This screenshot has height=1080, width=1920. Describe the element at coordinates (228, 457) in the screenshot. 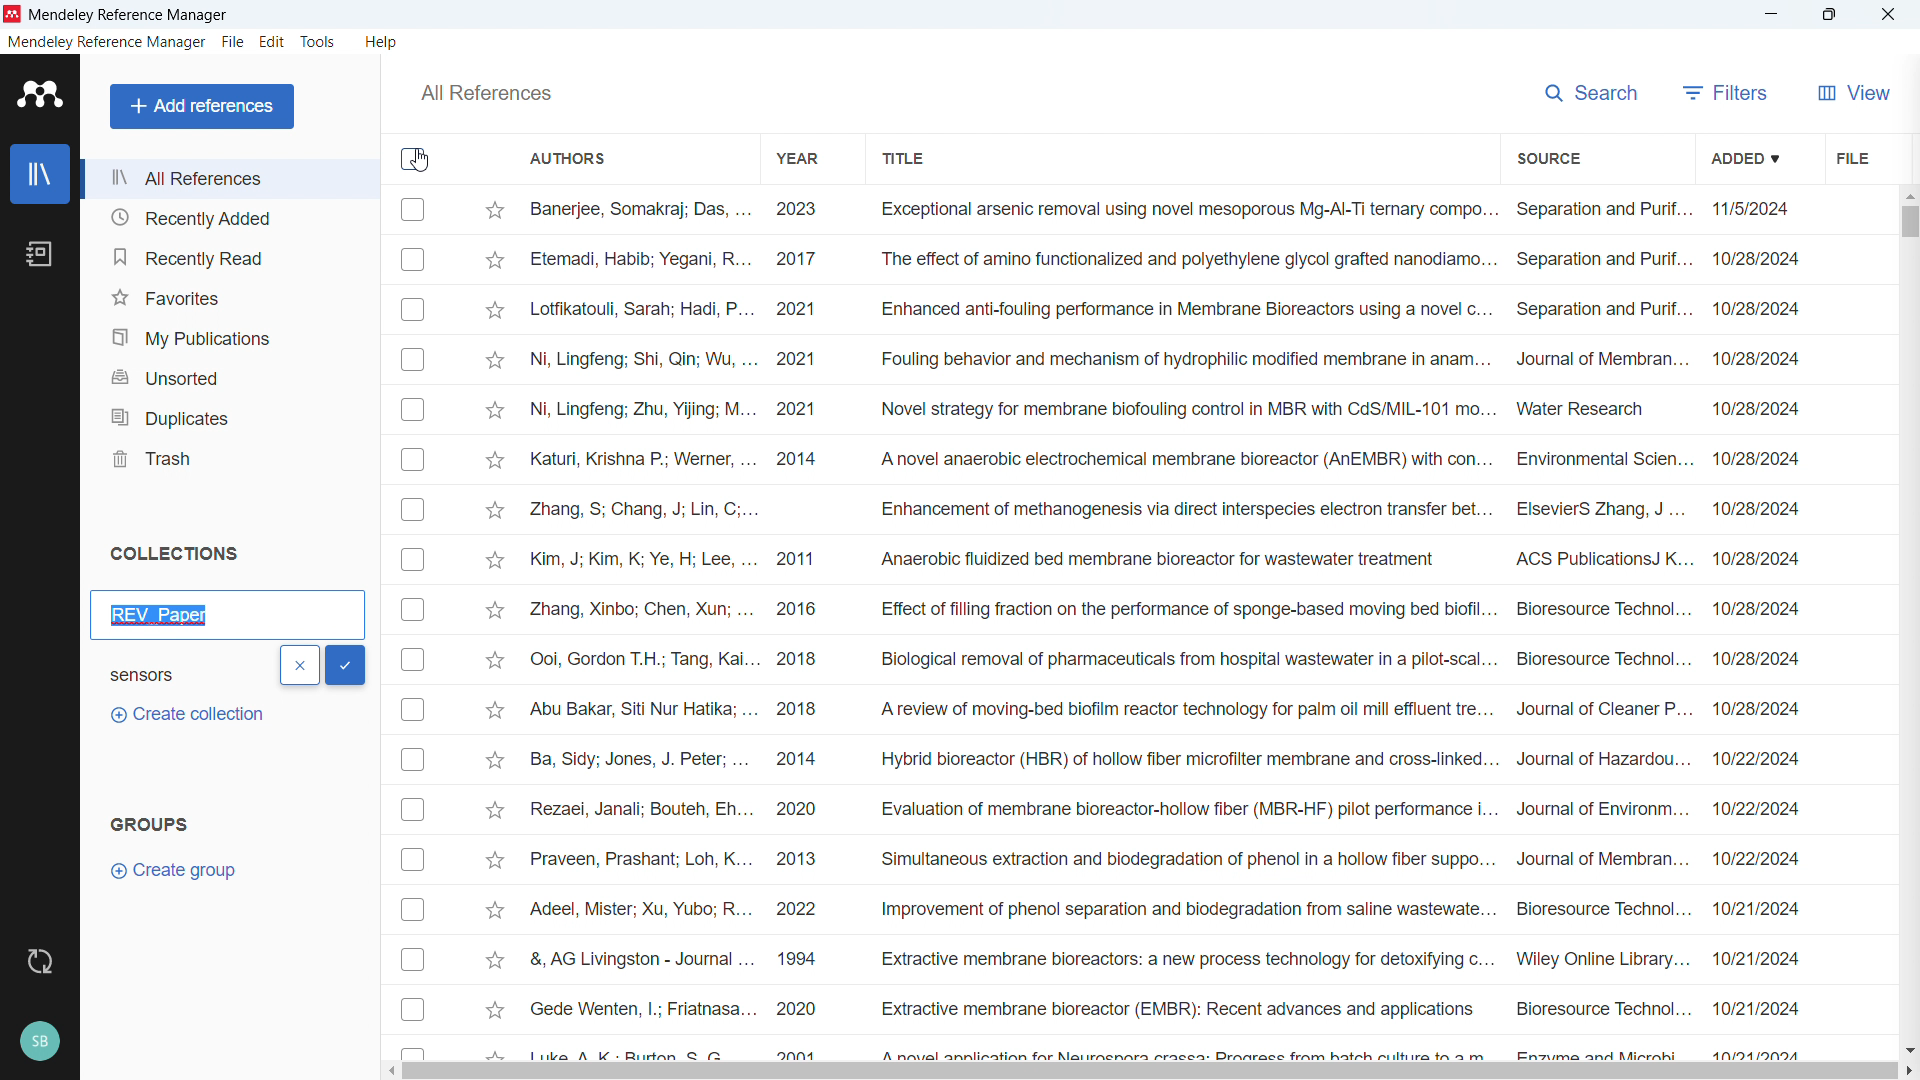

I see `Trash ` at that location.